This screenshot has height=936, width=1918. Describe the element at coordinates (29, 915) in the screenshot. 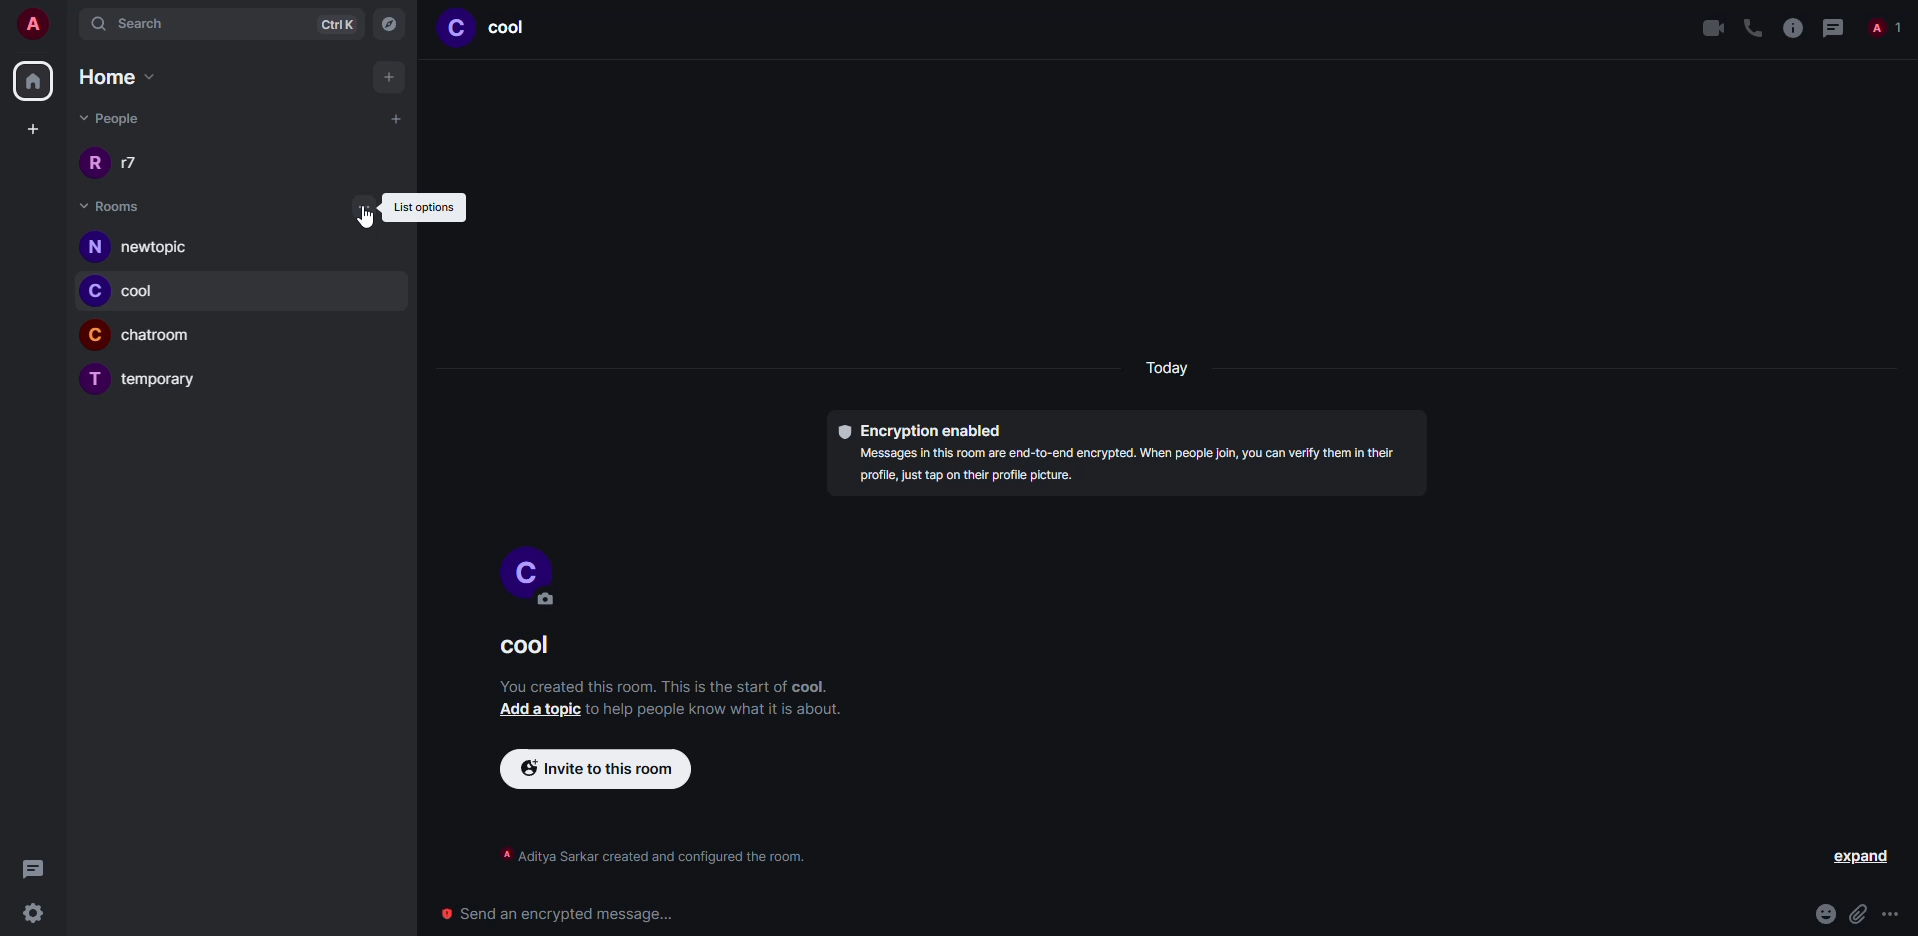

I see `settings` at that location.